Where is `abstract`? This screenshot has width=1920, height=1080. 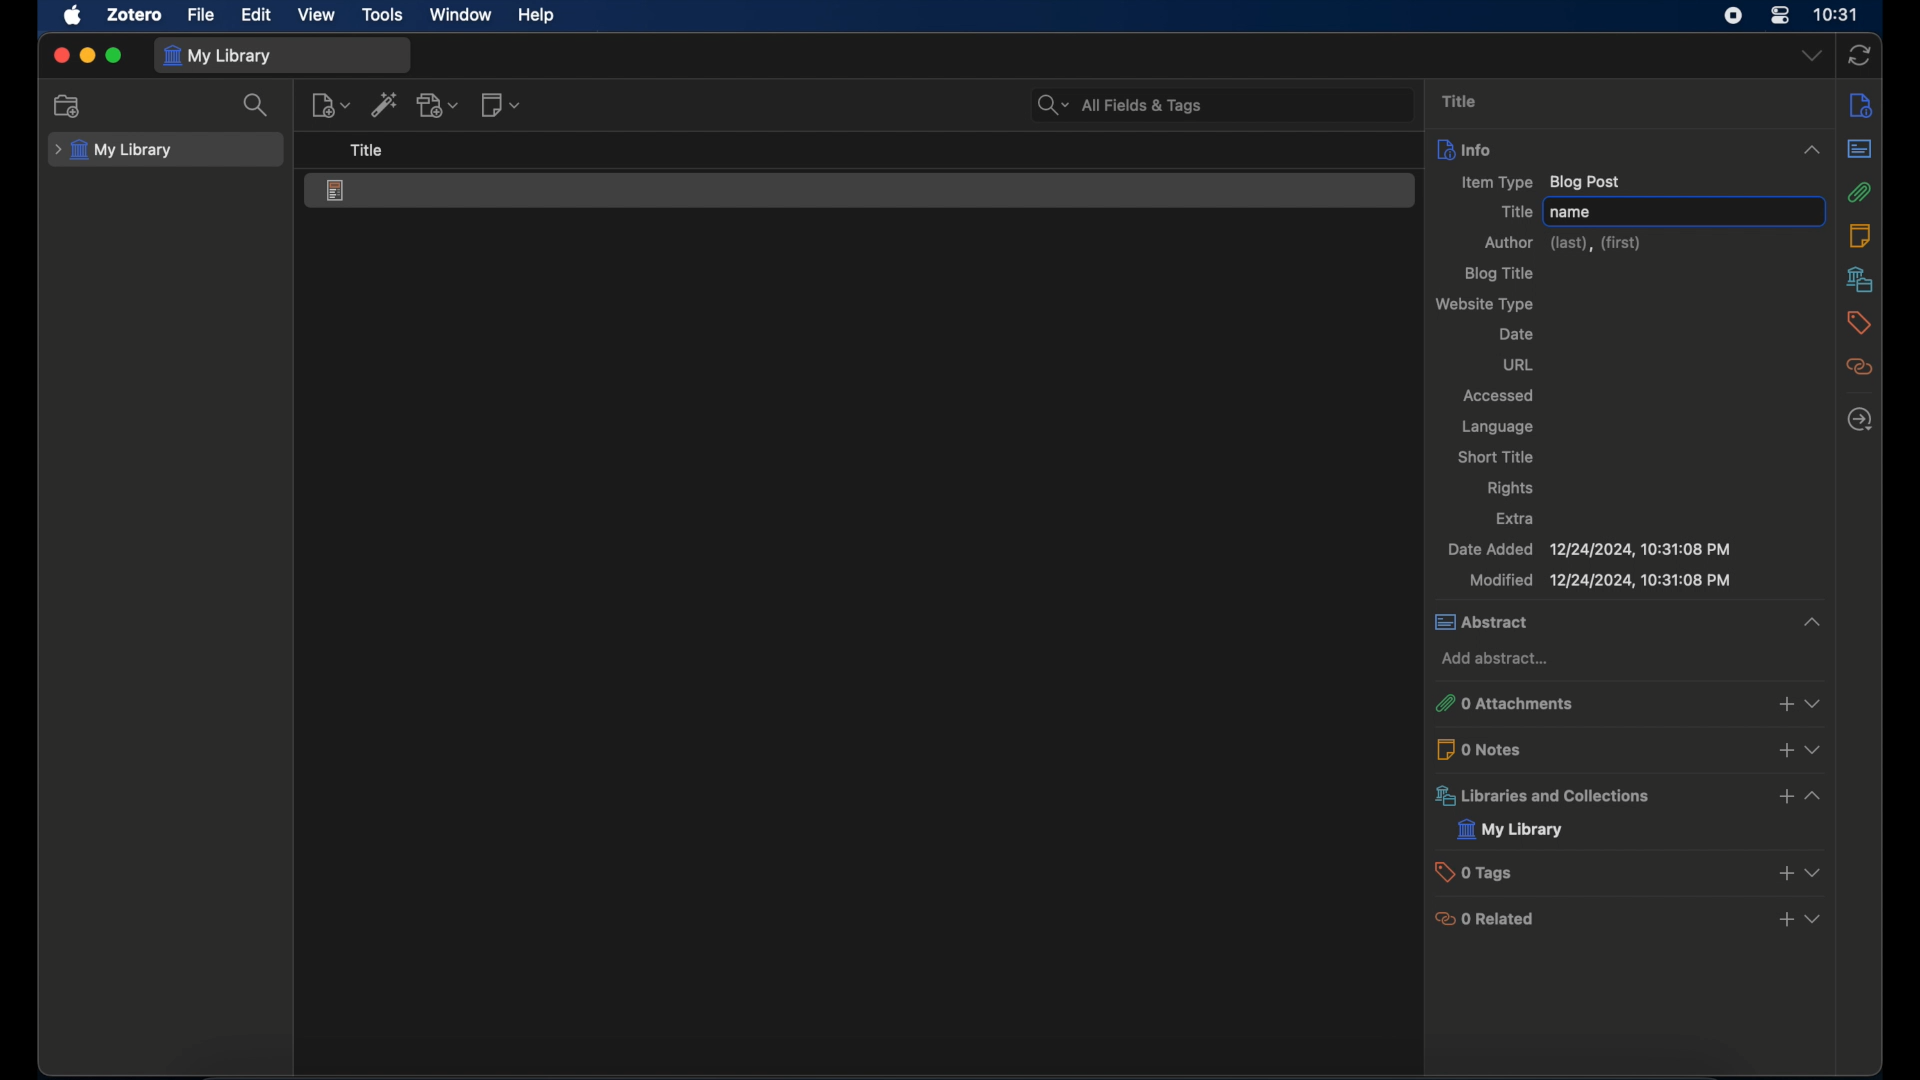
abstract is located at coordinates (1626, 623).